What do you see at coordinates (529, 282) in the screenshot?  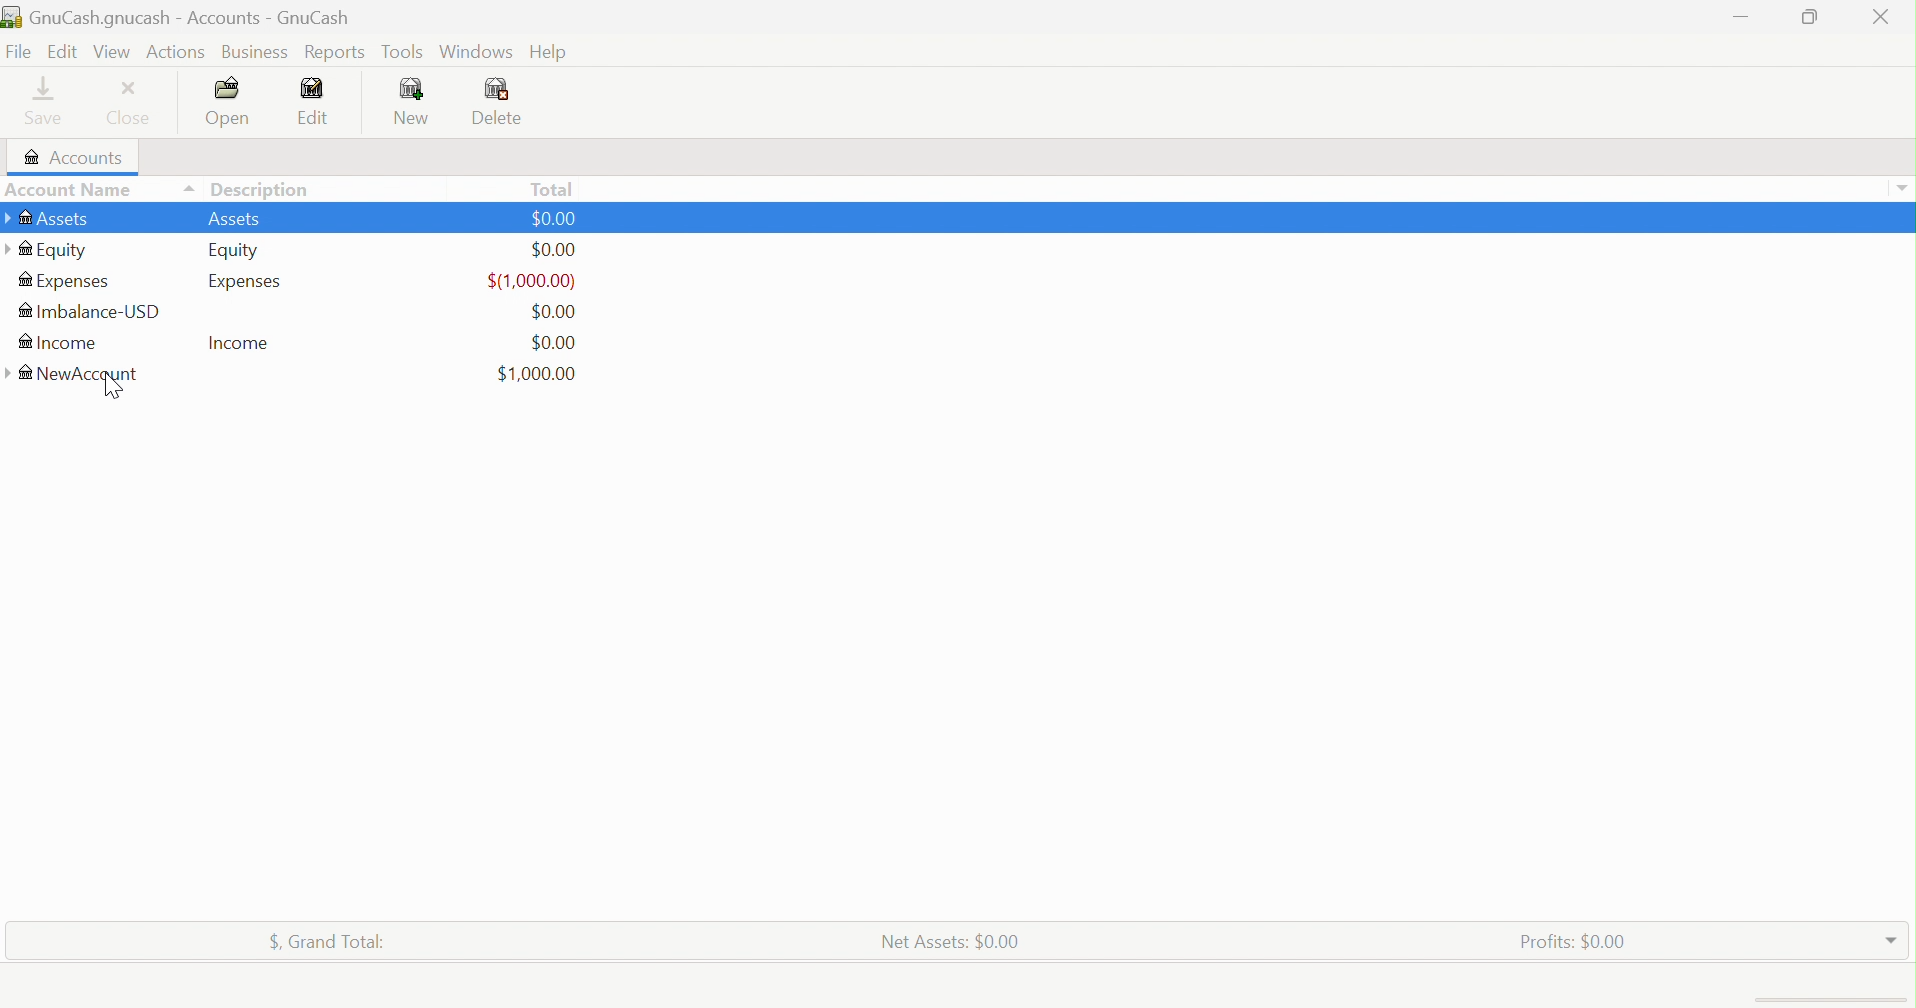 I see `$(1,000.00)` at bounding box center [529, 282].